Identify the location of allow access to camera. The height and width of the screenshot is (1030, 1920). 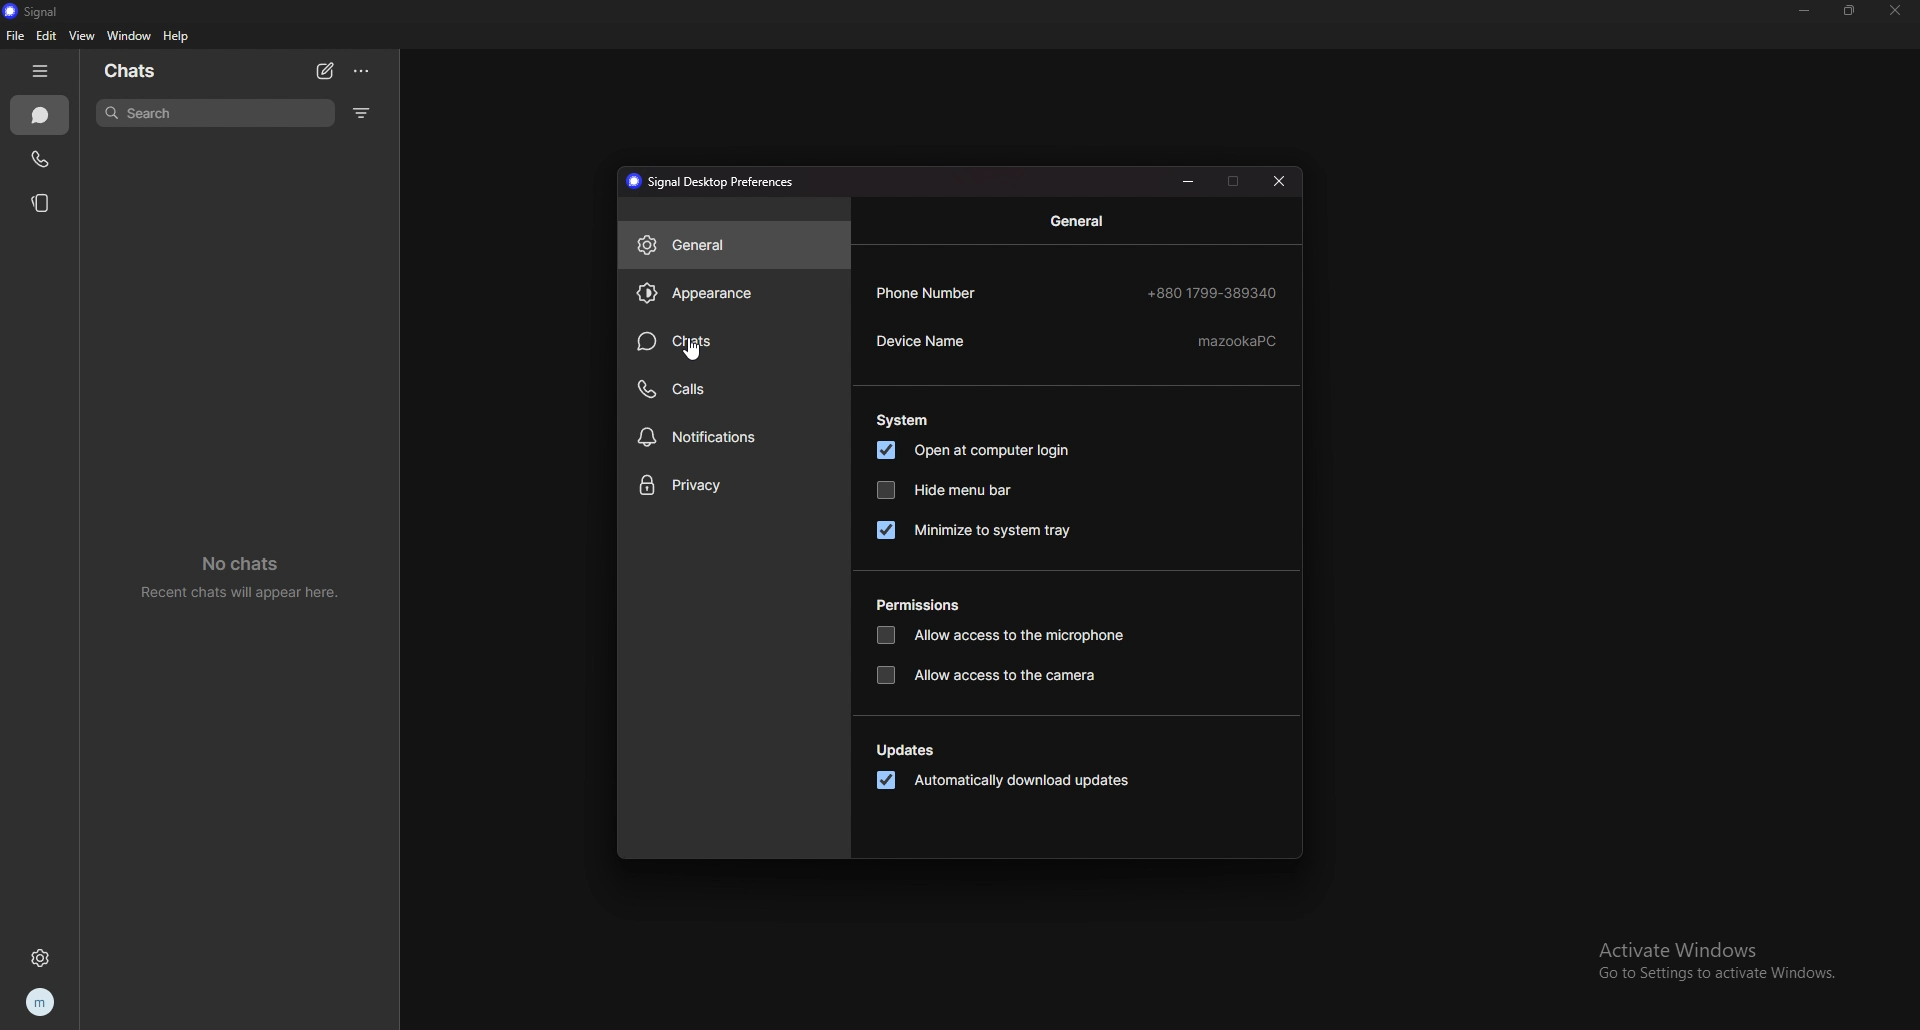
(994, 674).